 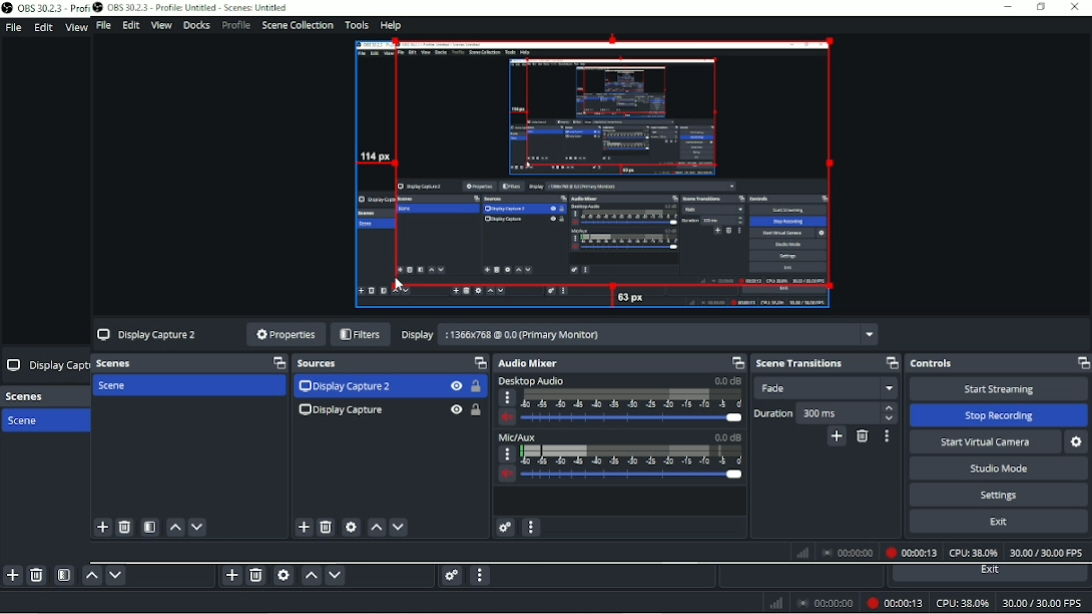 What do you see at coordinates (453, 388) in the screenshot?
I see `Hide` at bounding box center [453, 388].